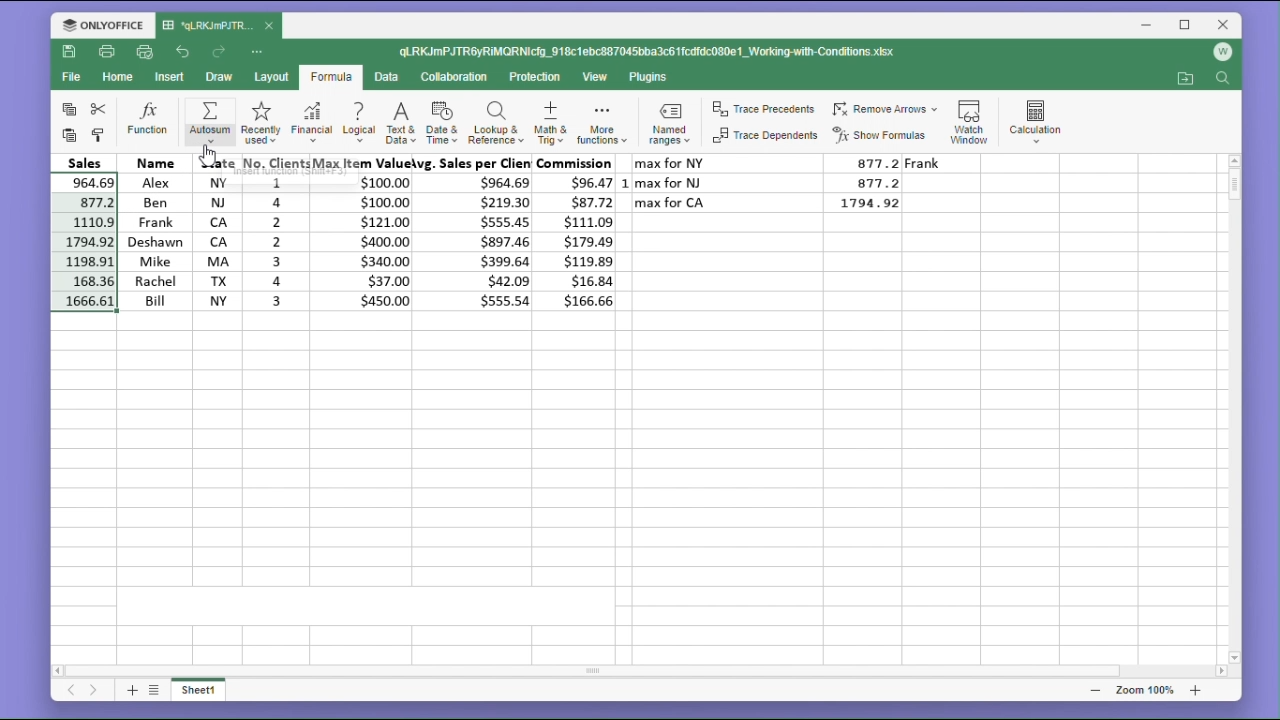 This screenshot has height=720, width=1280. What do you see at coordinates (1235, 657) in the screenshot?
I see `scroll down` at bounding box center [1235, 657].